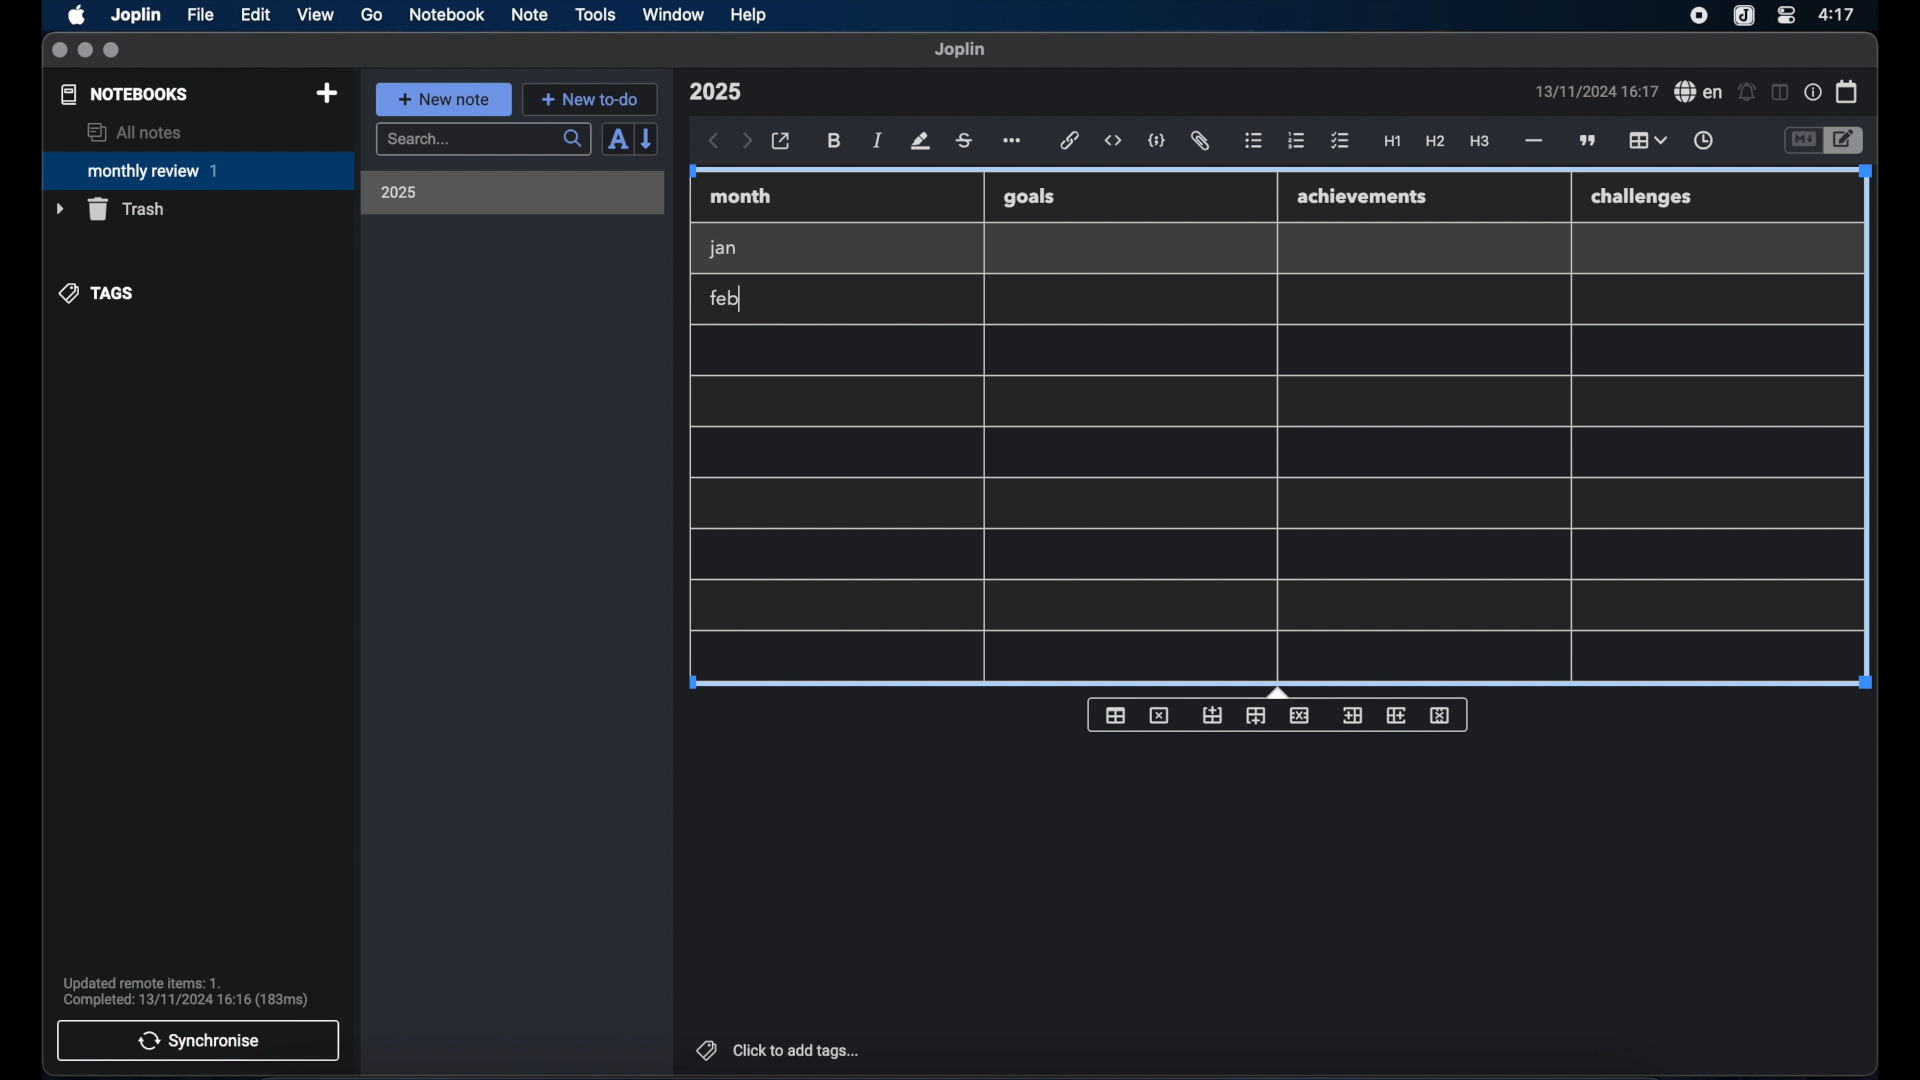  I want to click on joplin, so click(960, 49).